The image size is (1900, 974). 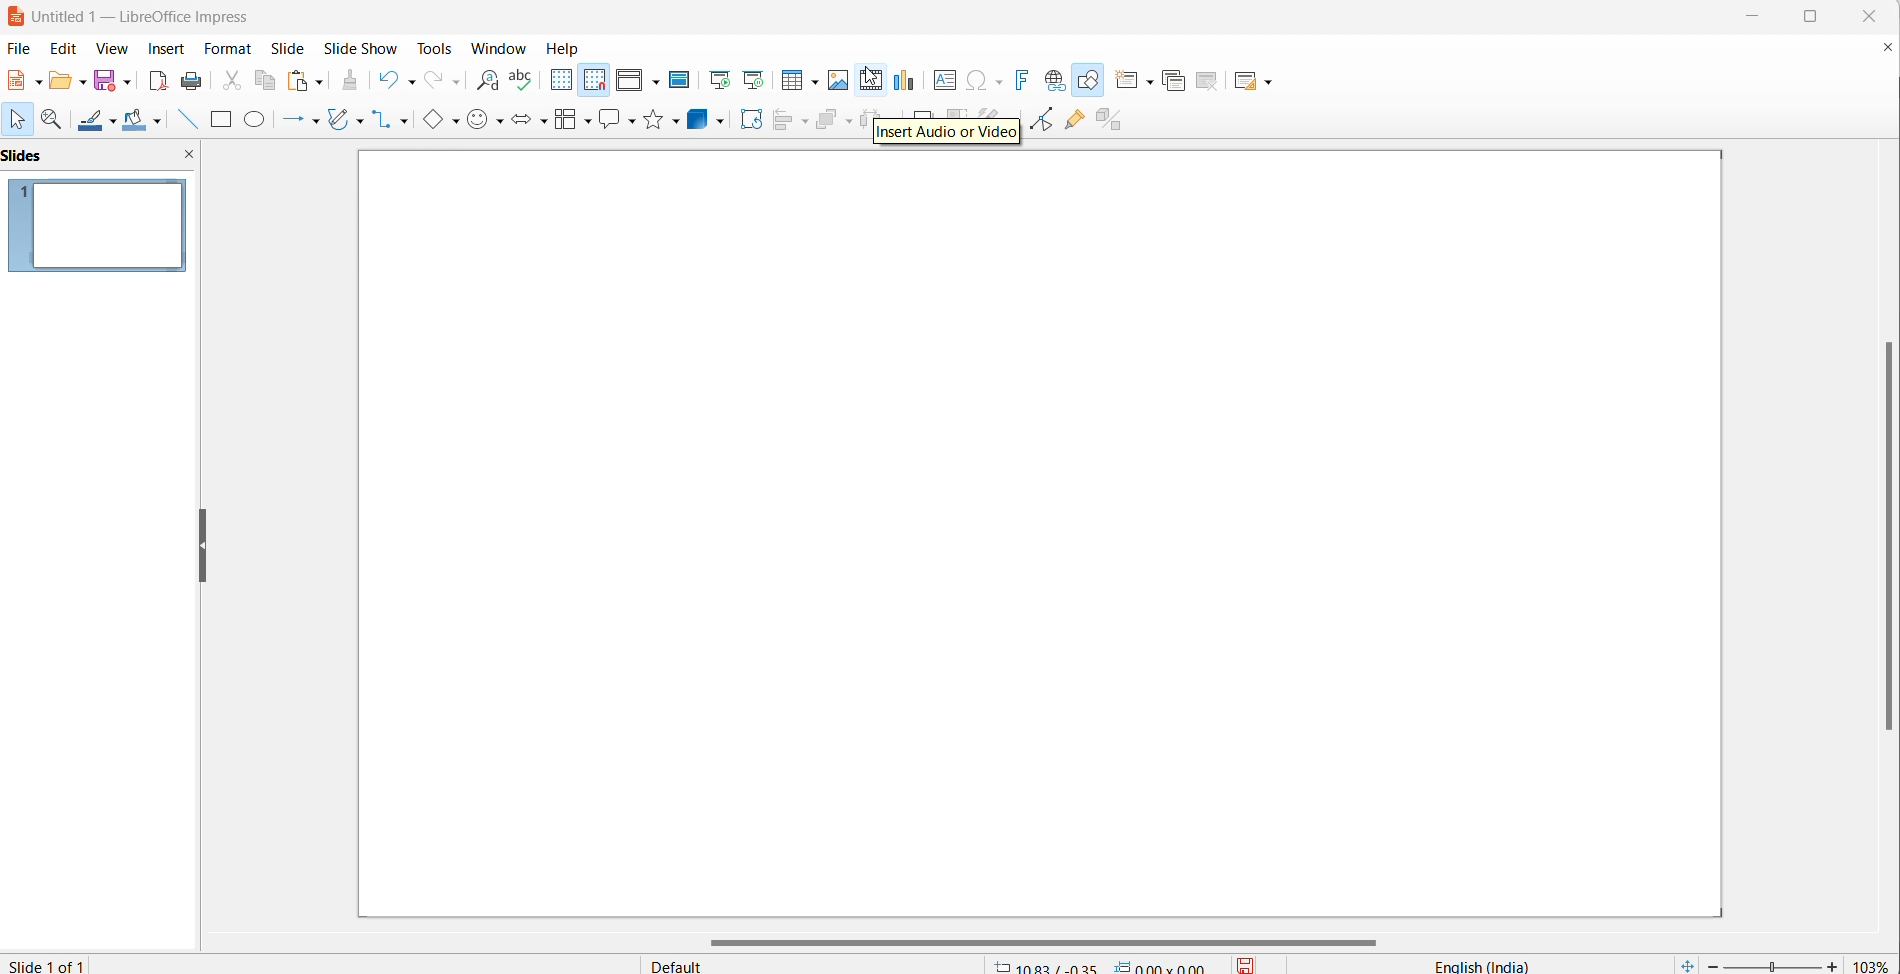 What do you see at coordinates (814, 82) in the screenshot?
I see `table grid` at bounding box center [814, 82].